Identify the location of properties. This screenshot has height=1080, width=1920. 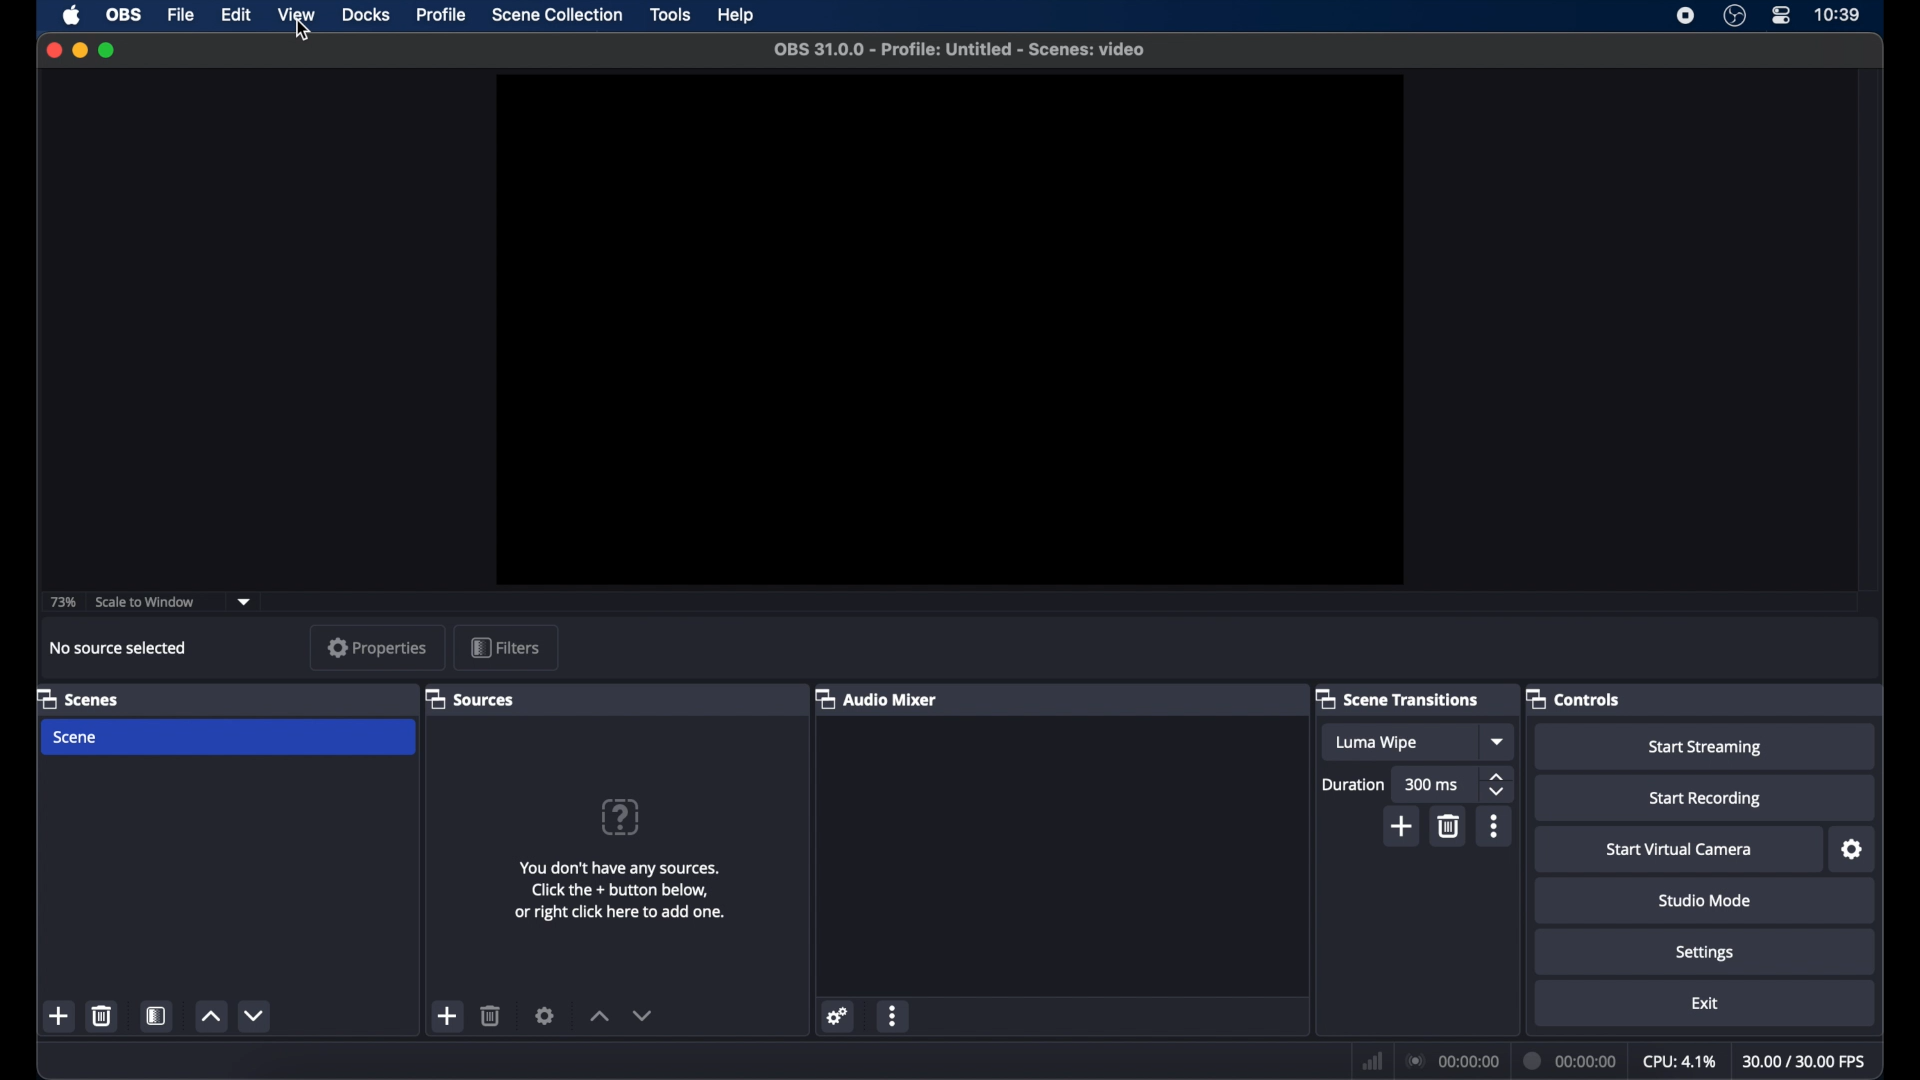
(376, 649).